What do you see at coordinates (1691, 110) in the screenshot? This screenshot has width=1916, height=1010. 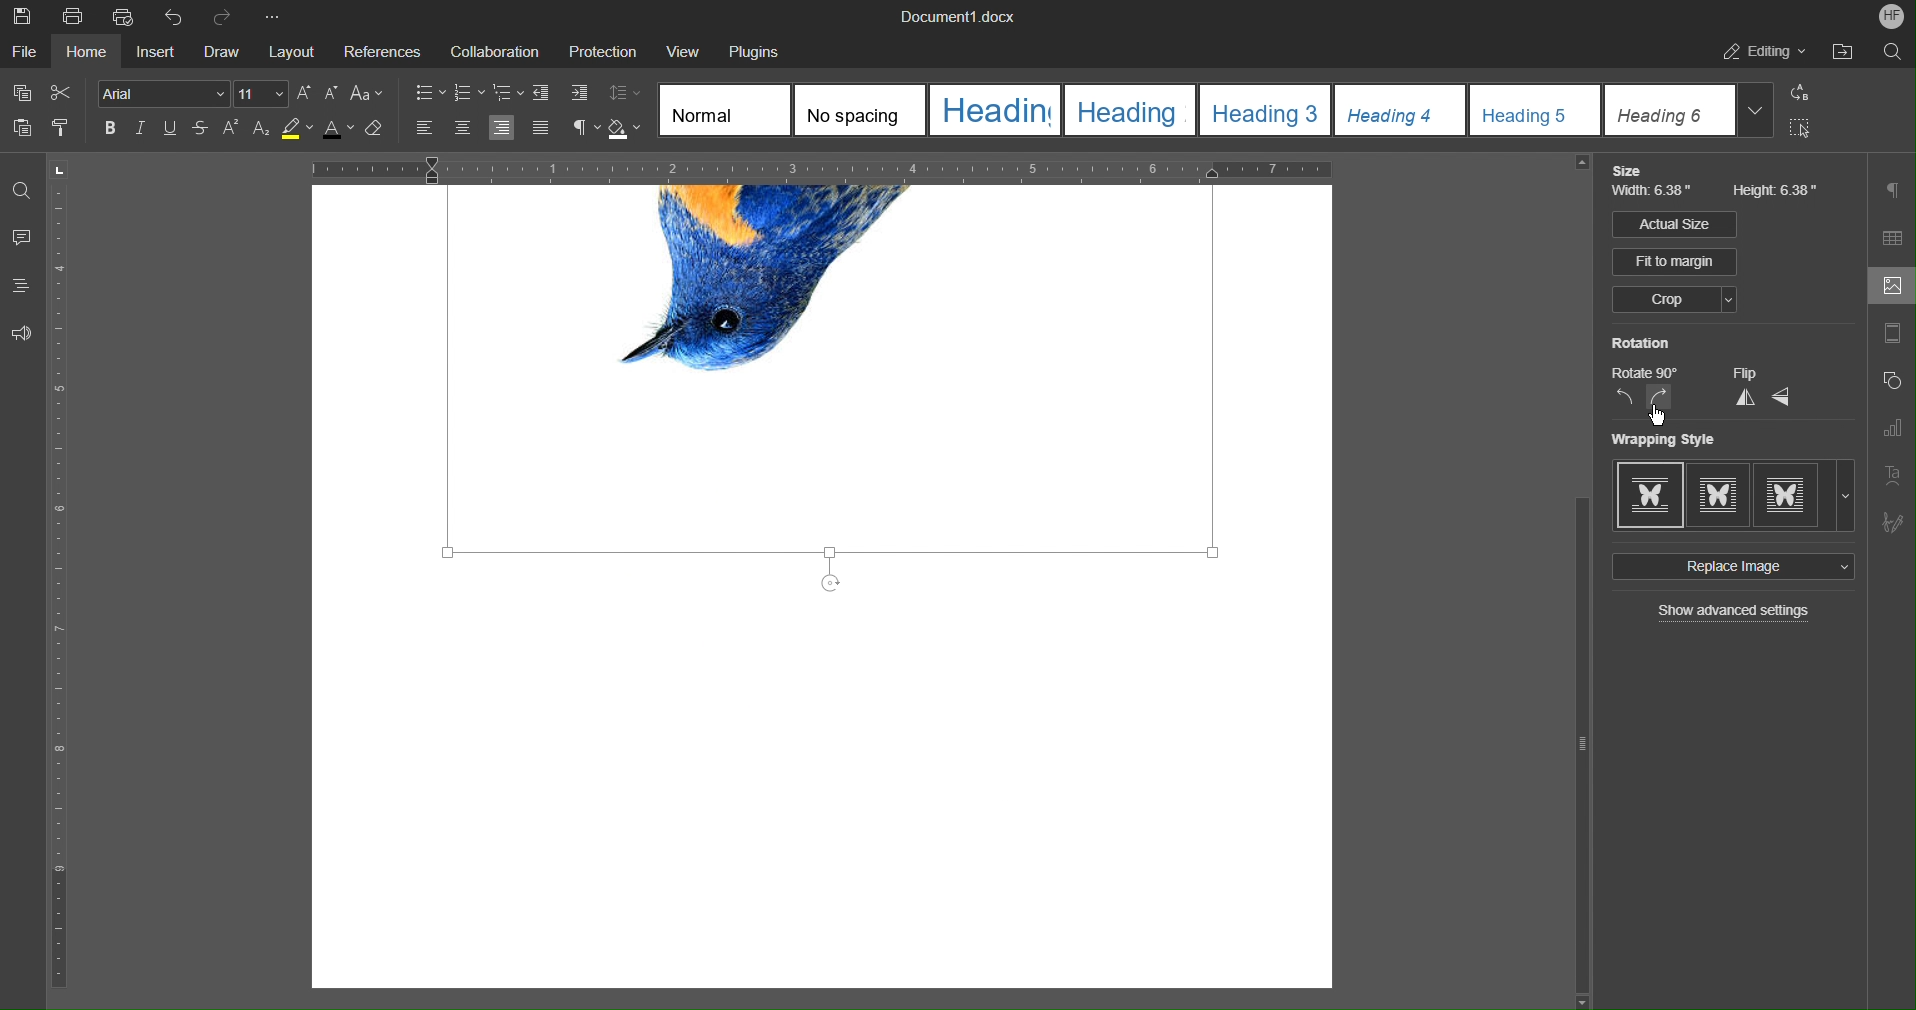 I see `Heading 6` at bounding box center [1691, 110].